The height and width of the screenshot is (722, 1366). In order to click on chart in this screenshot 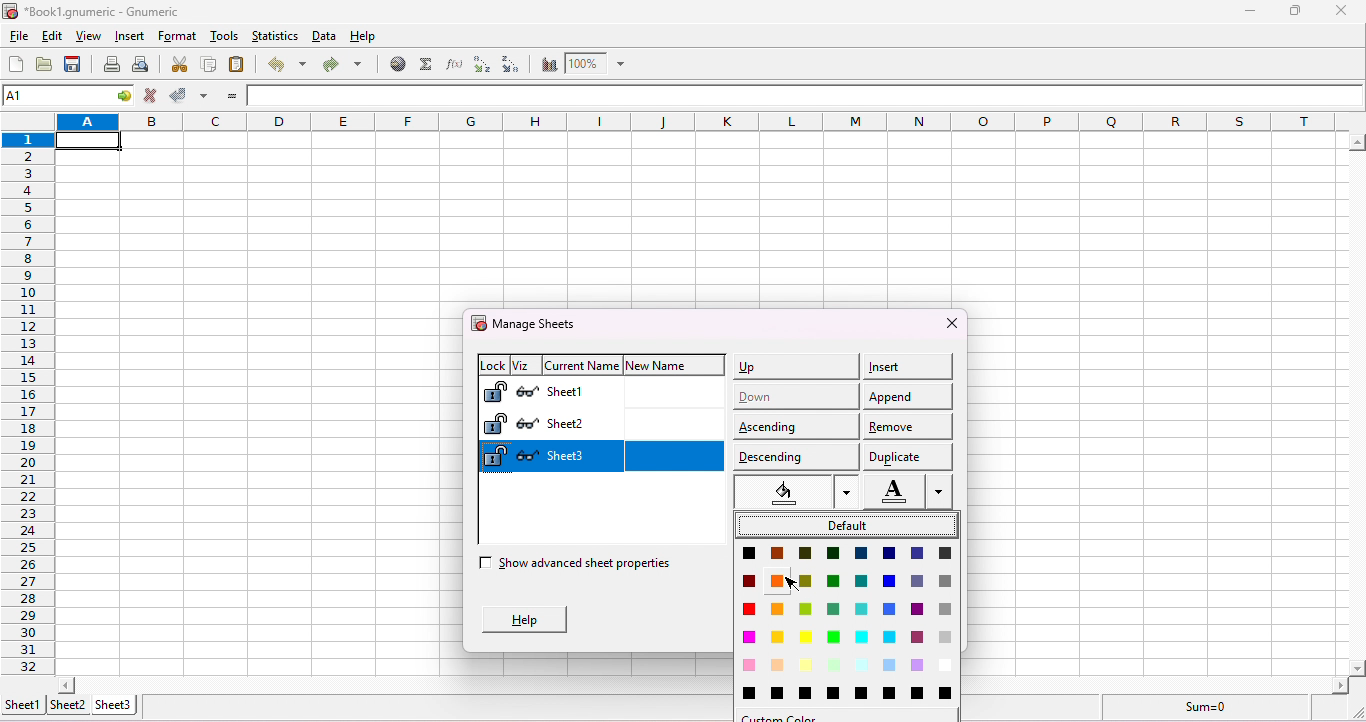, I will do `click(547, 63)`.